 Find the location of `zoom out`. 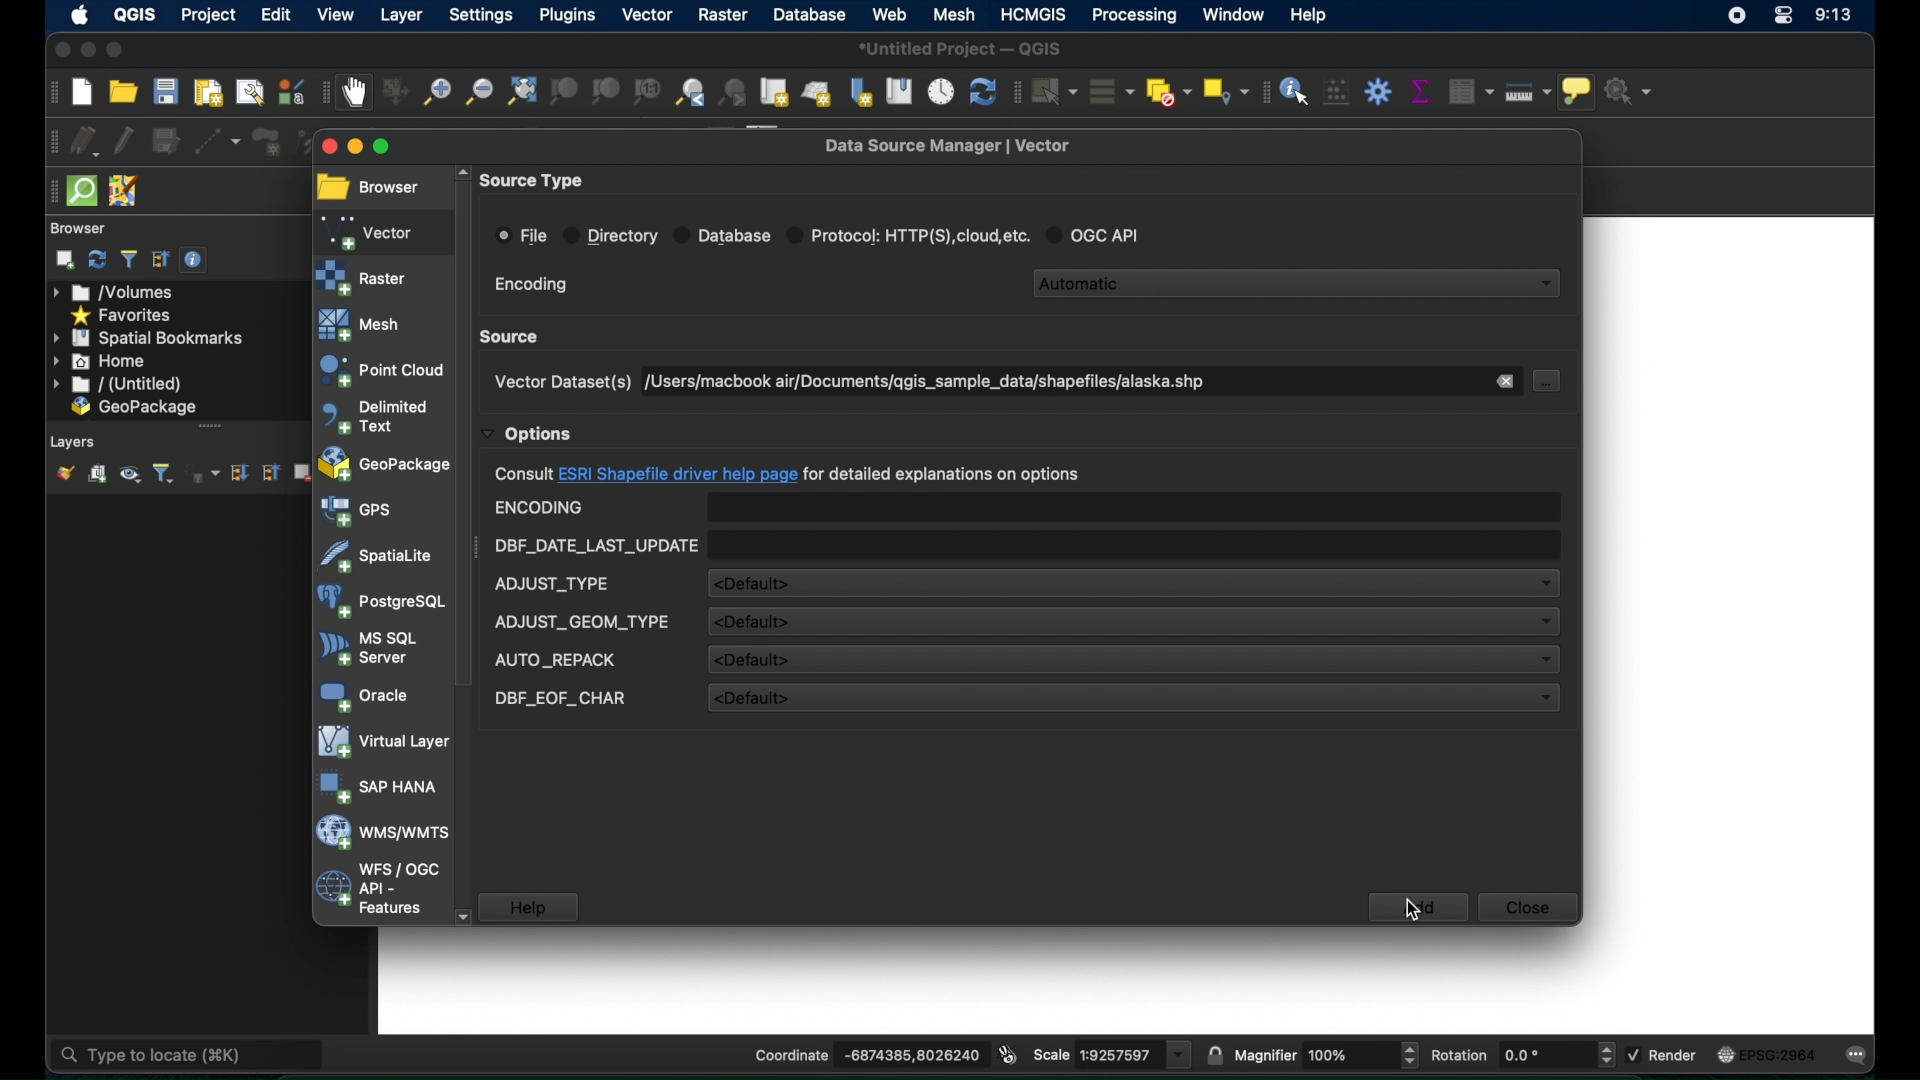

zoom out is located at coordinates (478, 95).